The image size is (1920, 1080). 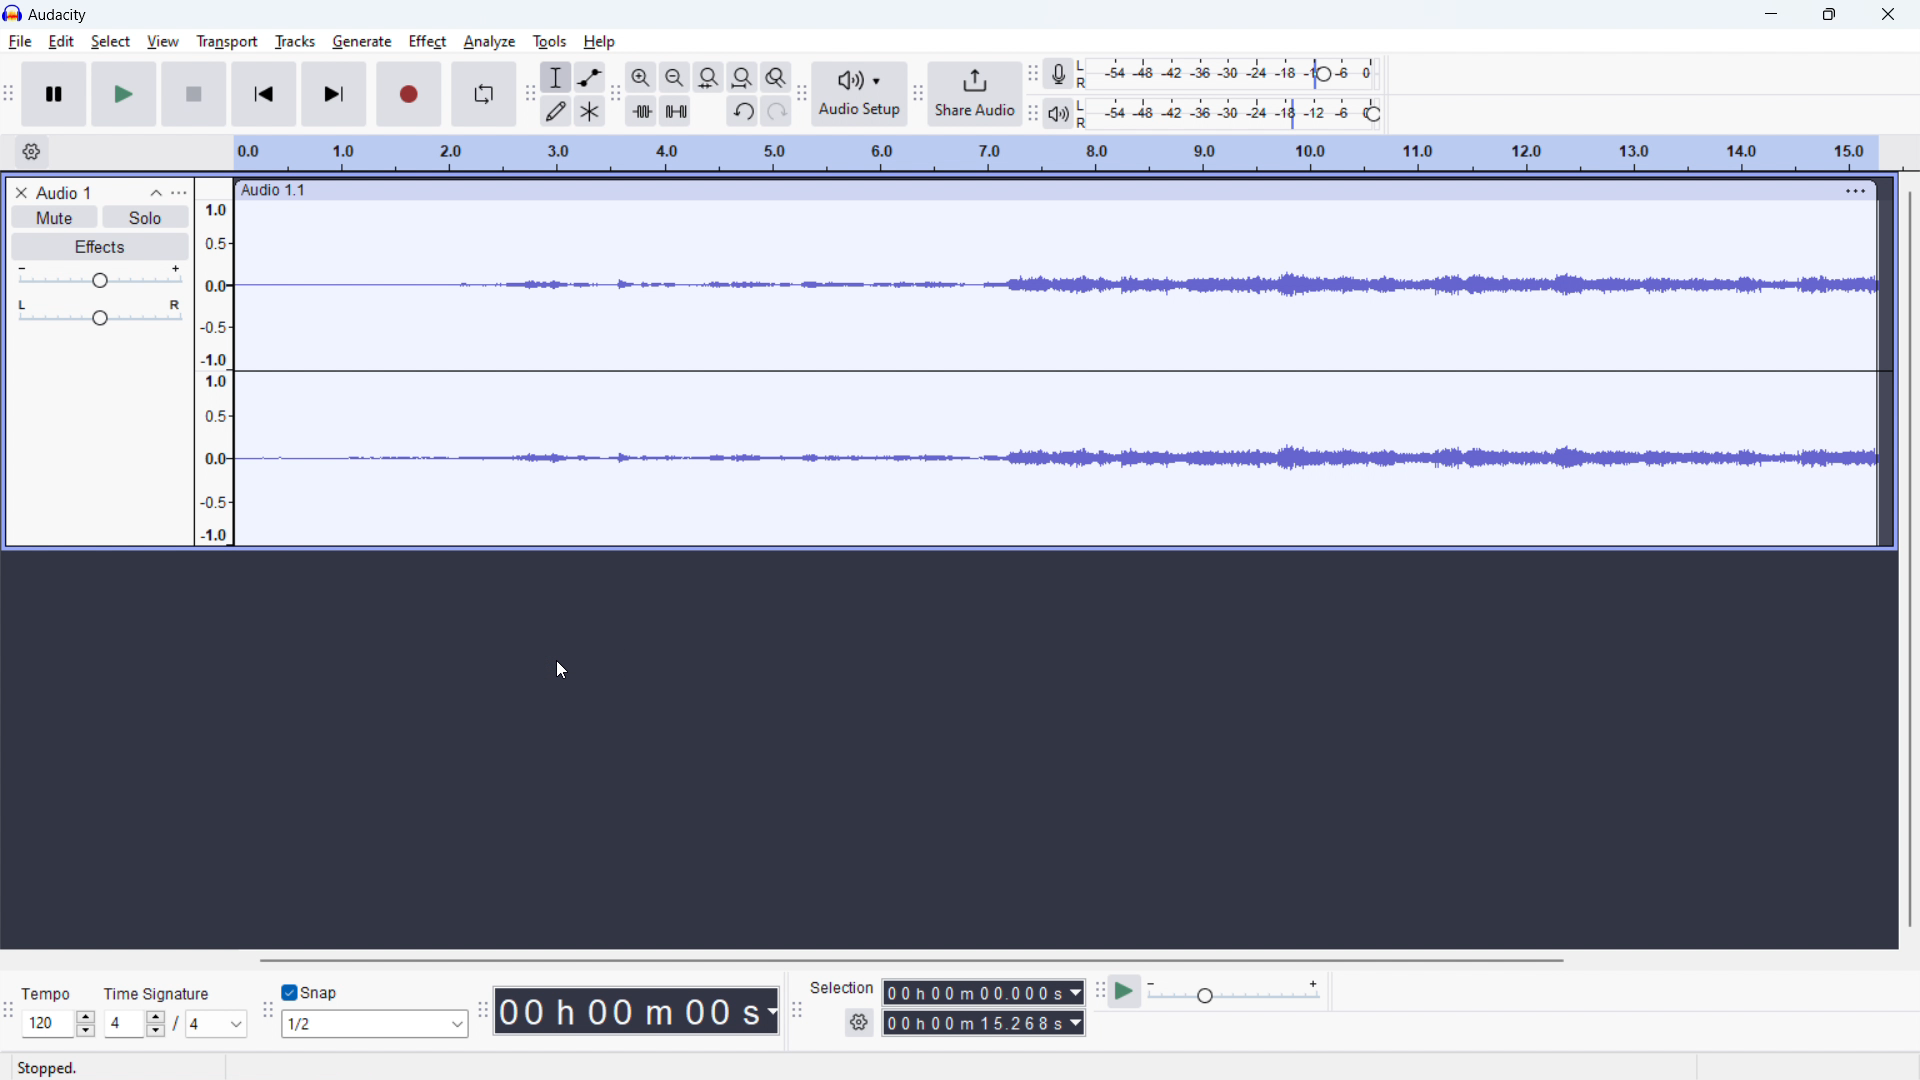 What do you see at coordinates (589, 111) in the screenshot?
I see `multi tool` at bounding box center [589, 111].